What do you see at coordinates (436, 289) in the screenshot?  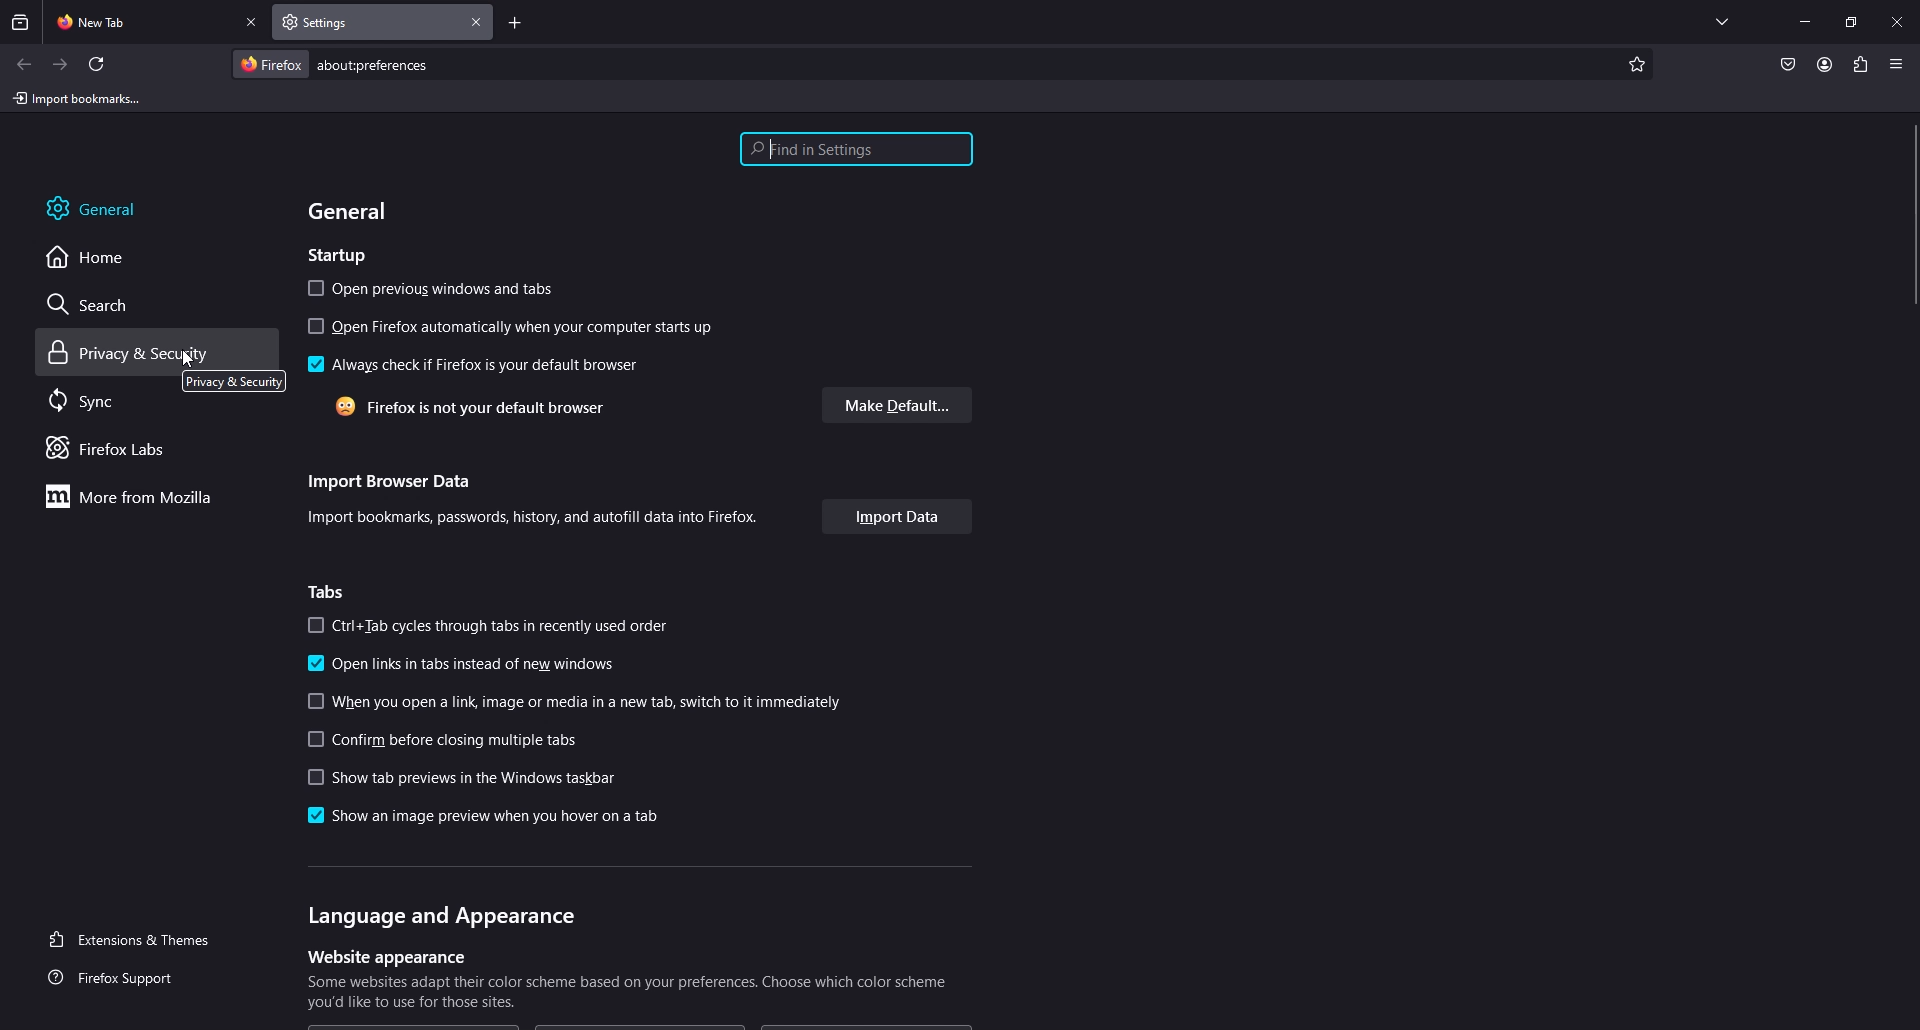 I see `open previous window and tab` at bounding box center [436, 289].